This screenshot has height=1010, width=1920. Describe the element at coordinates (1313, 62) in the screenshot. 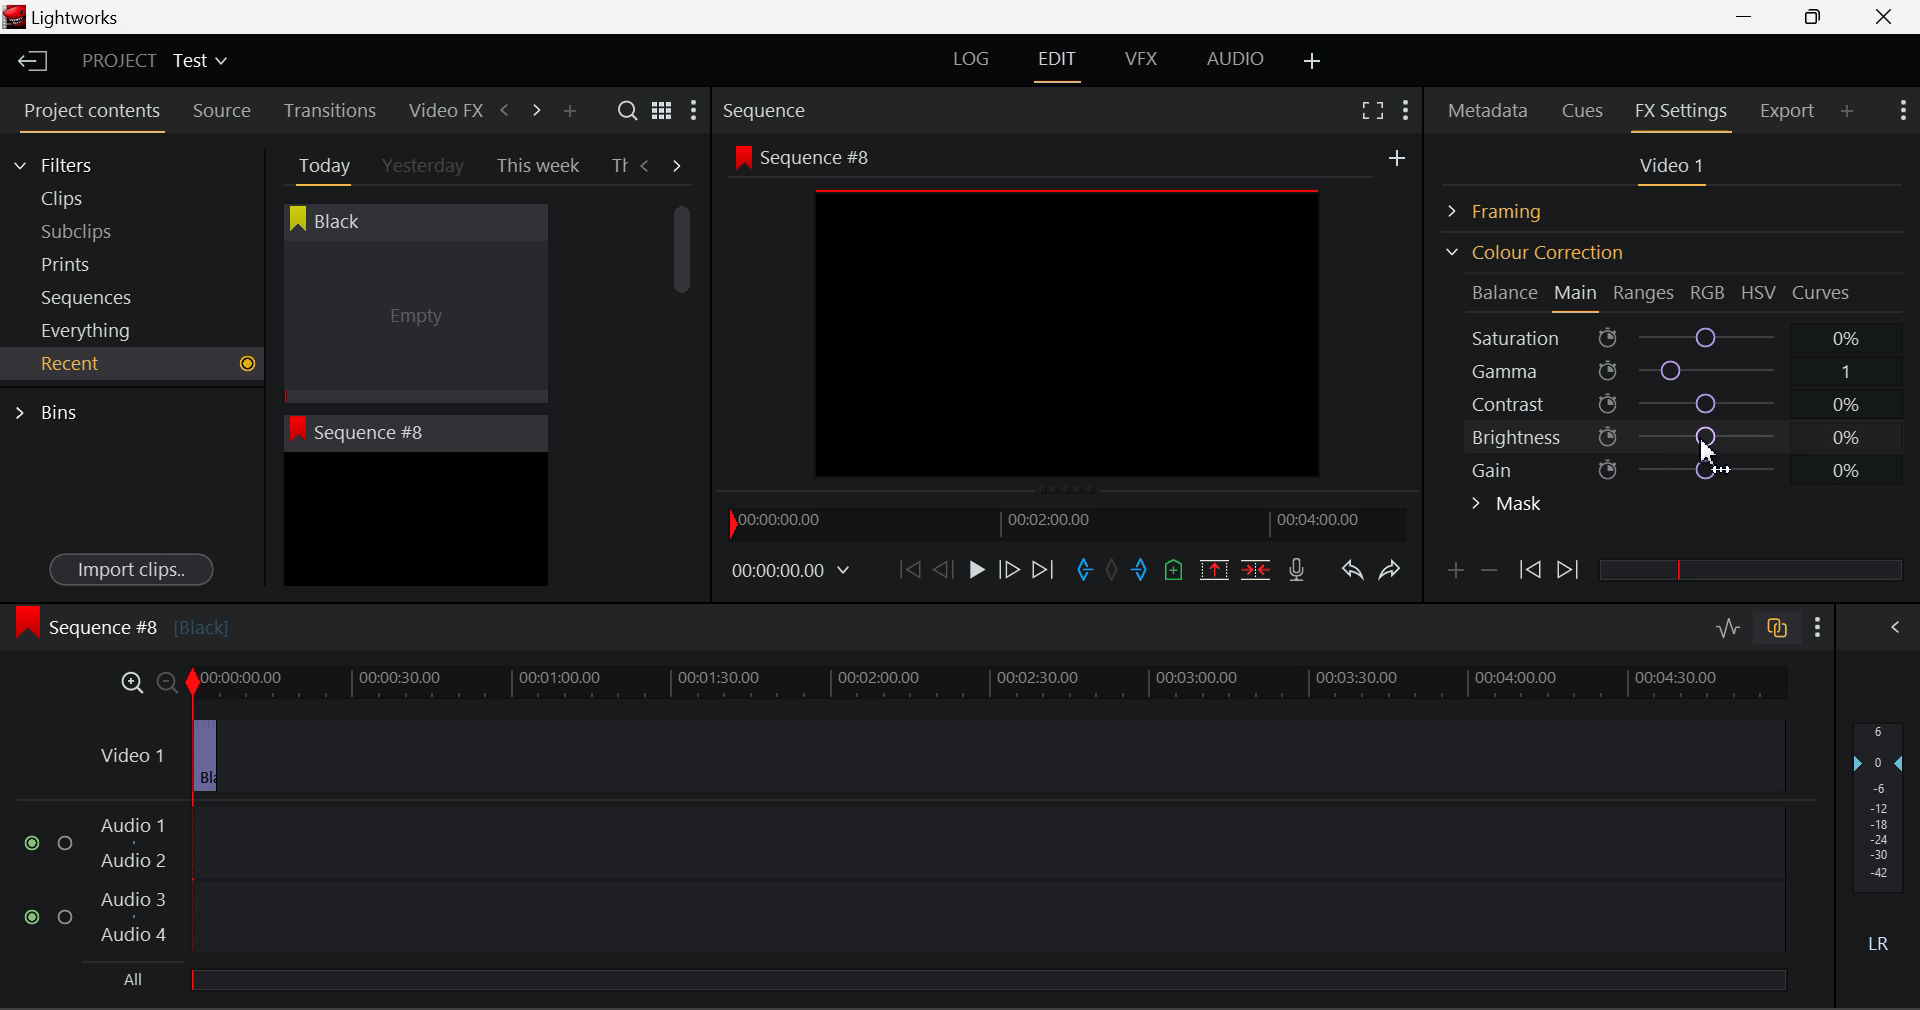

I see `Add Layout` at that location.